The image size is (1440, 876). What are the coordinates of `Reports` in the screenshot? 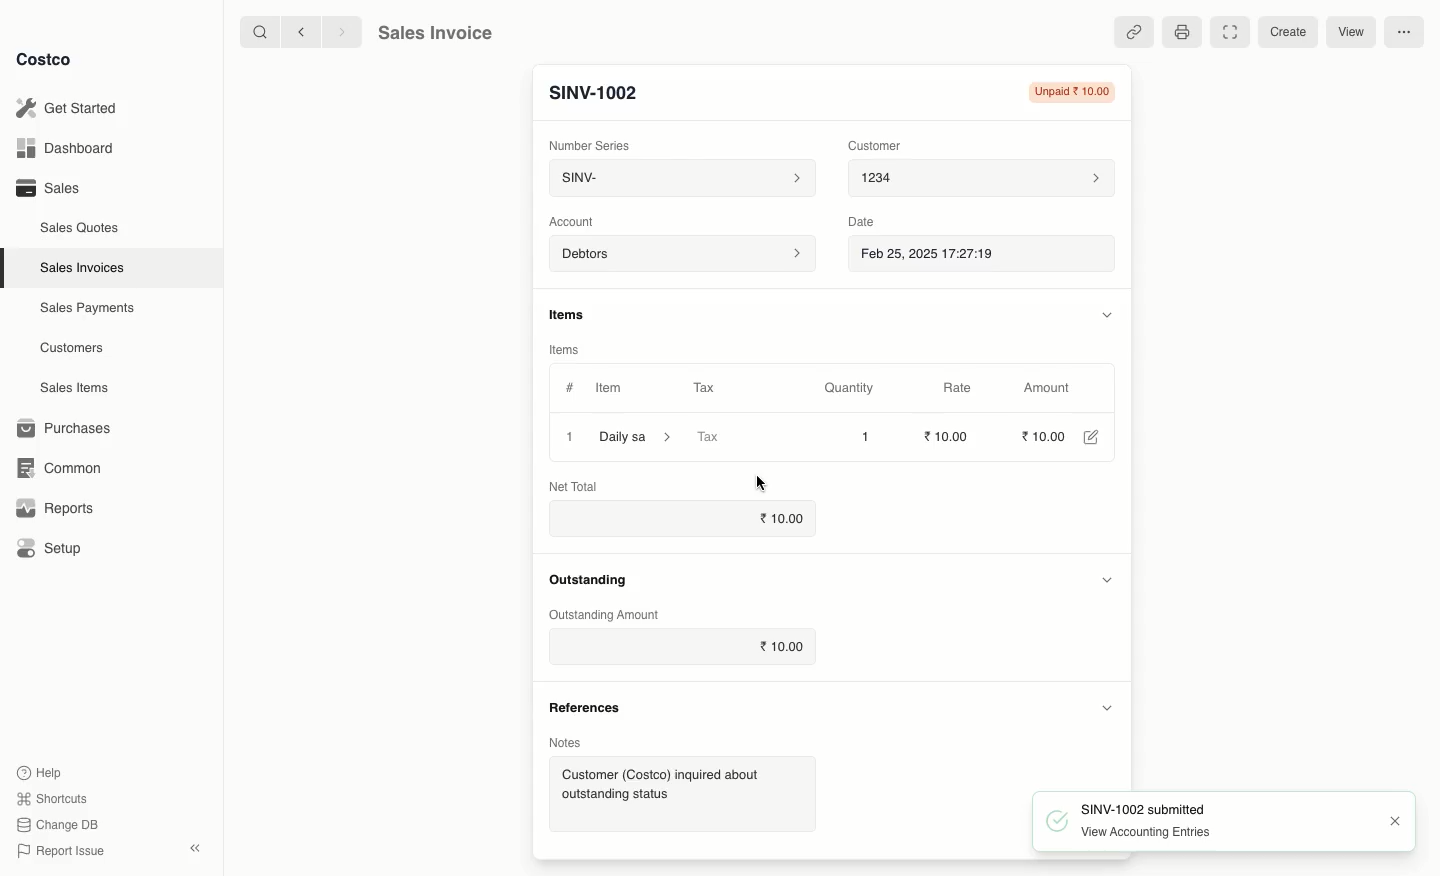 It's located at (55, 510).